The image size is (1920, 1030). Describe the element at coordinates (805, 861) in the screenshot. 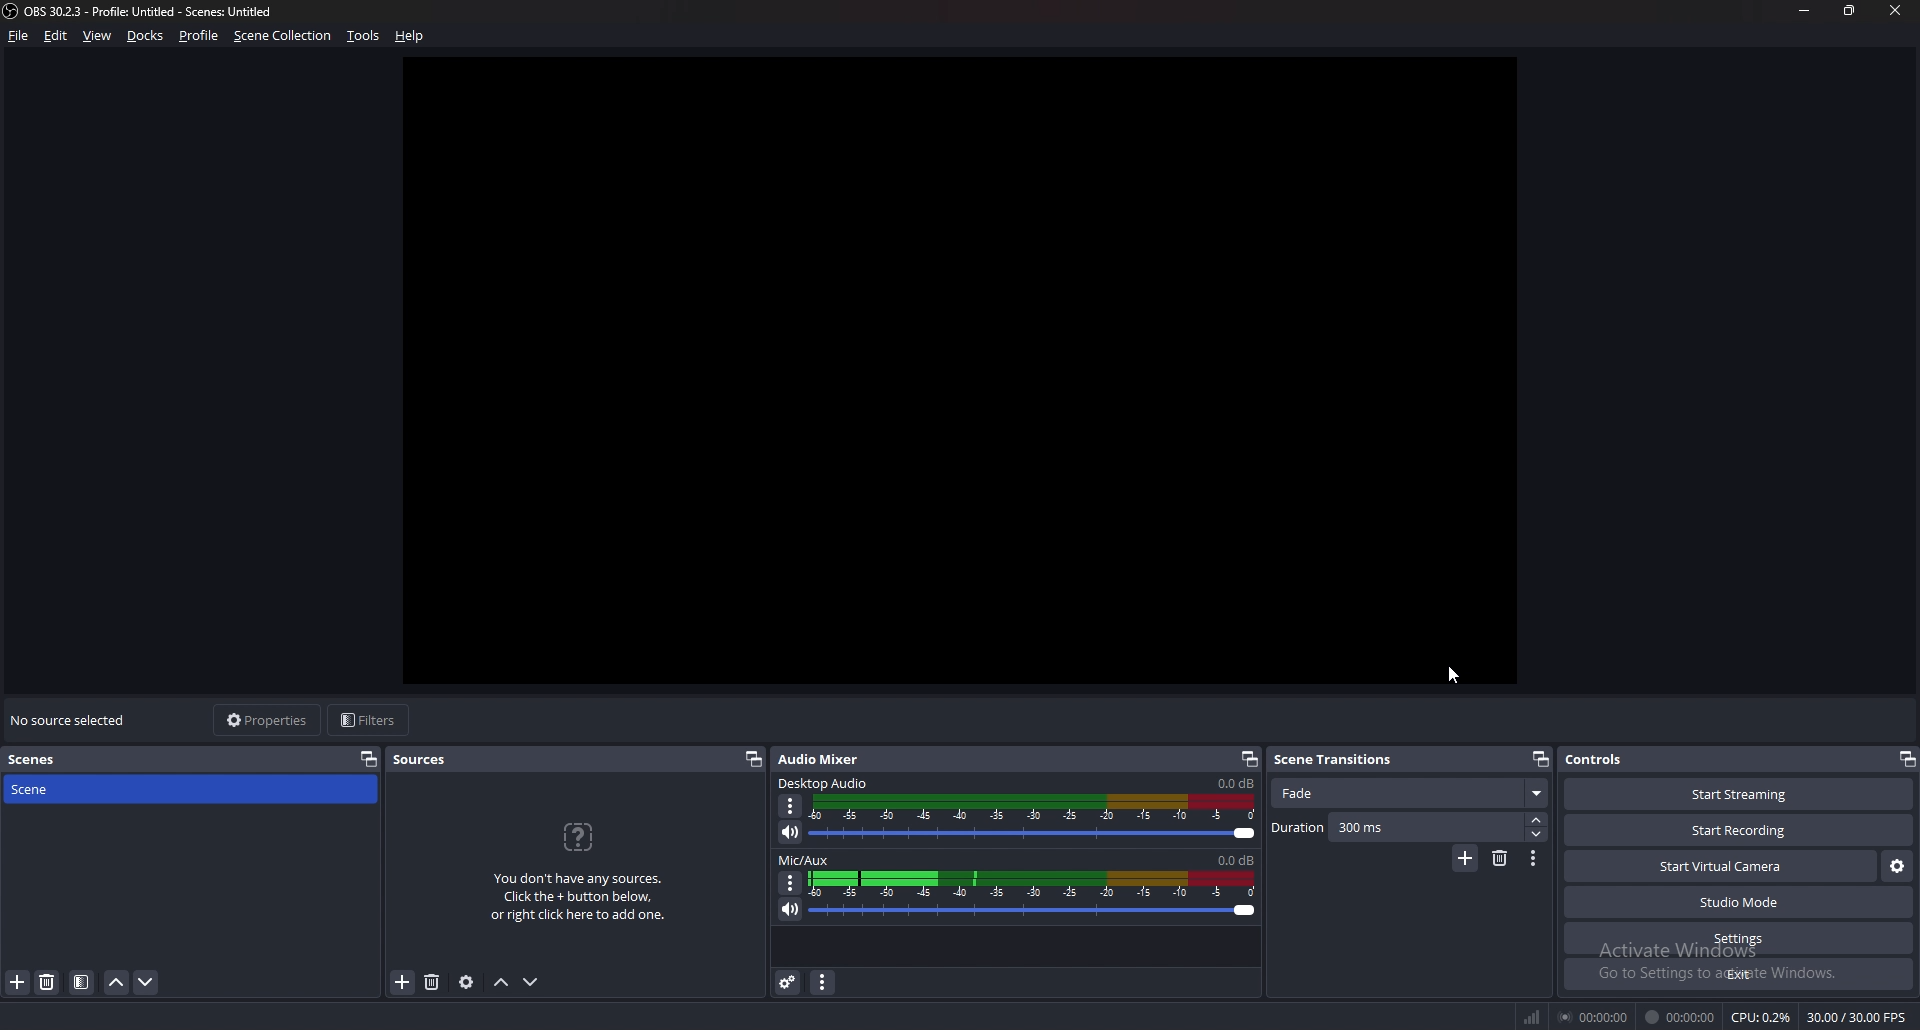

I see `mic/aux` at that location.